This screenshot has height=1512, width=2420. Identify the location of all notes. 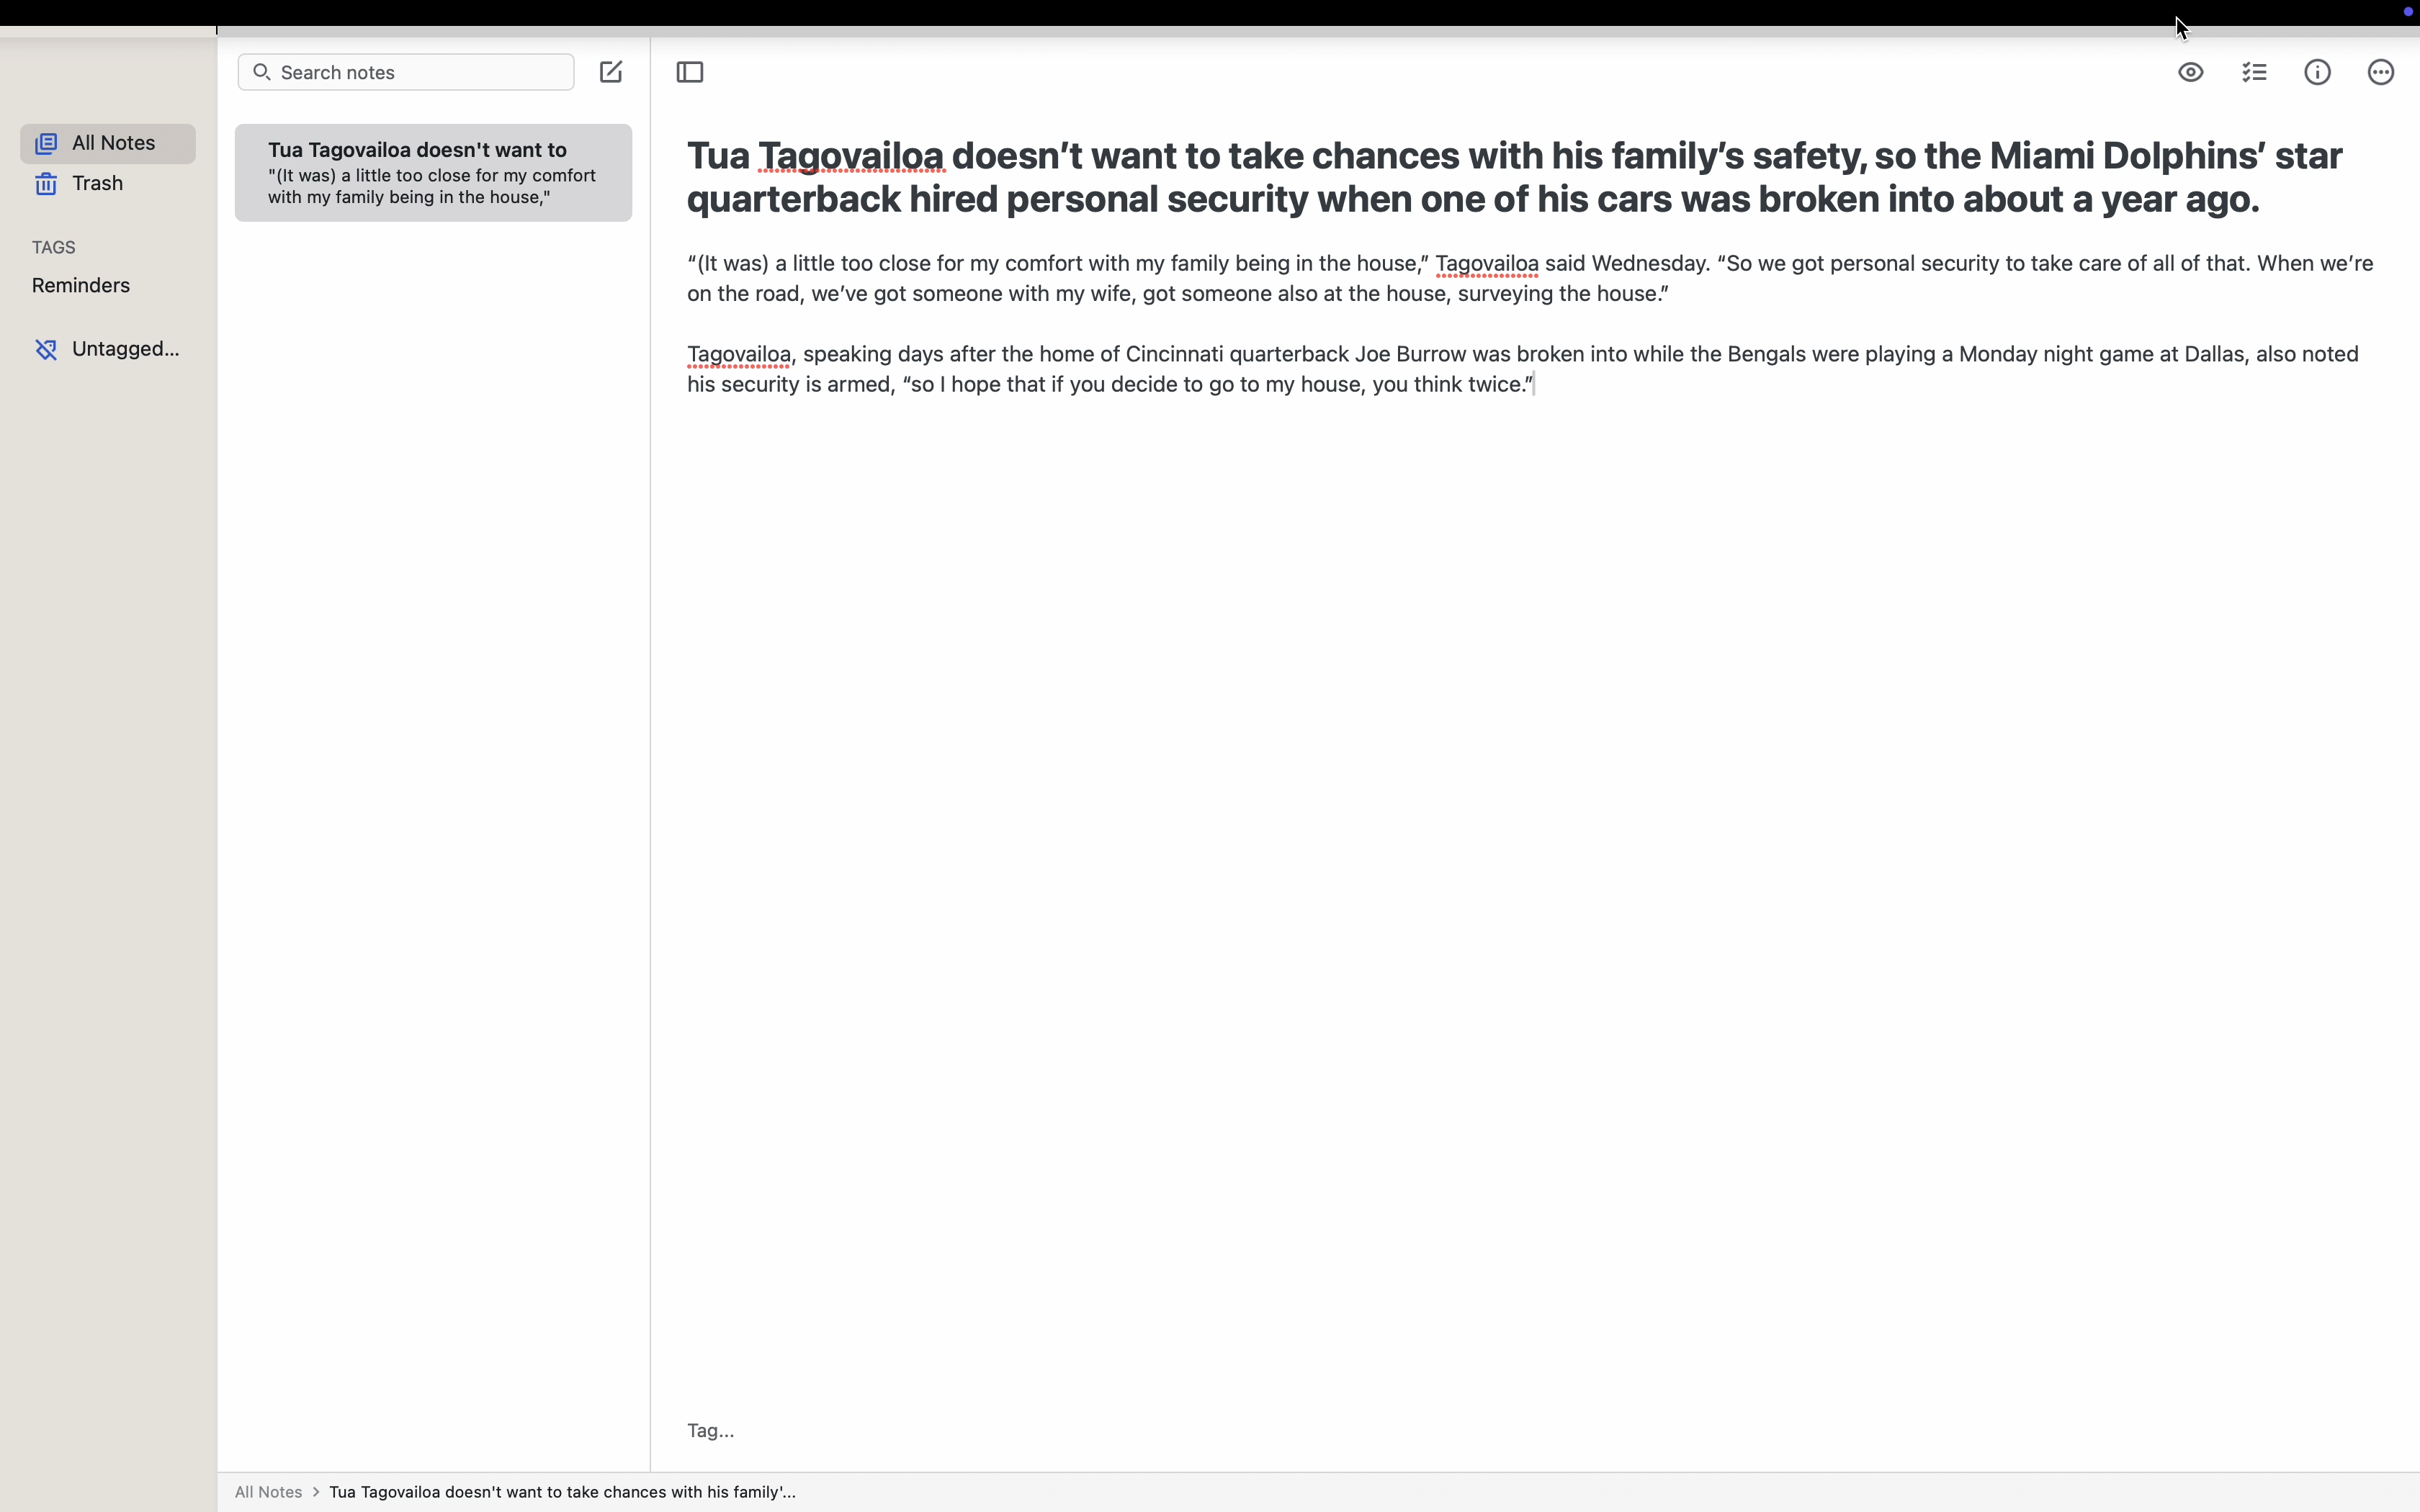
(100, 142).